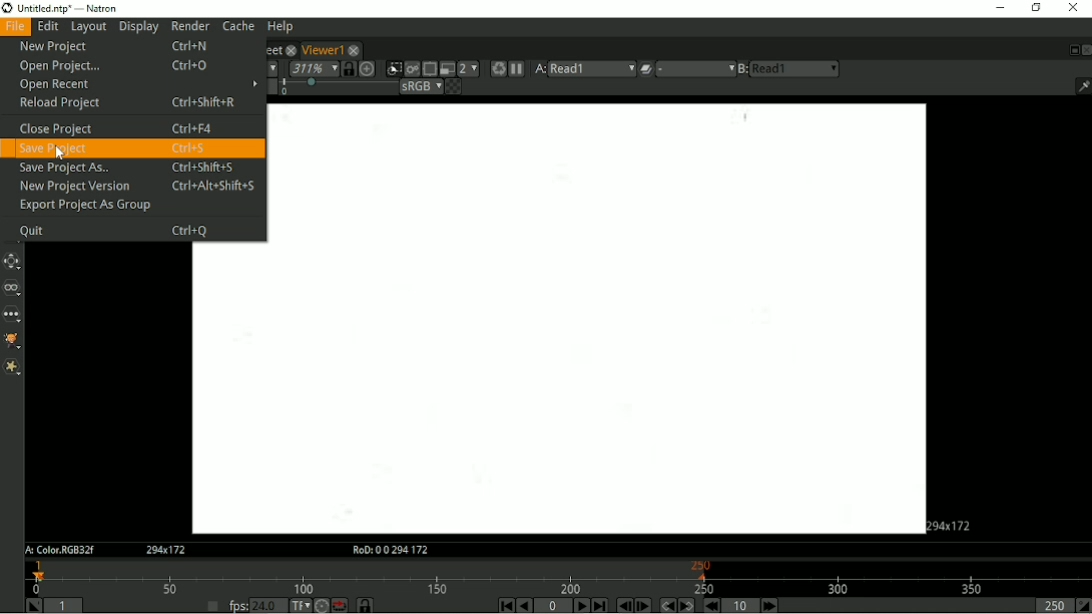 Image resolution: width=1092 pixels, height=614 pixels. What do you see at coordinates (769, 606) in the screenshot?
I see `Next increment` at bounding box center [769, 606].